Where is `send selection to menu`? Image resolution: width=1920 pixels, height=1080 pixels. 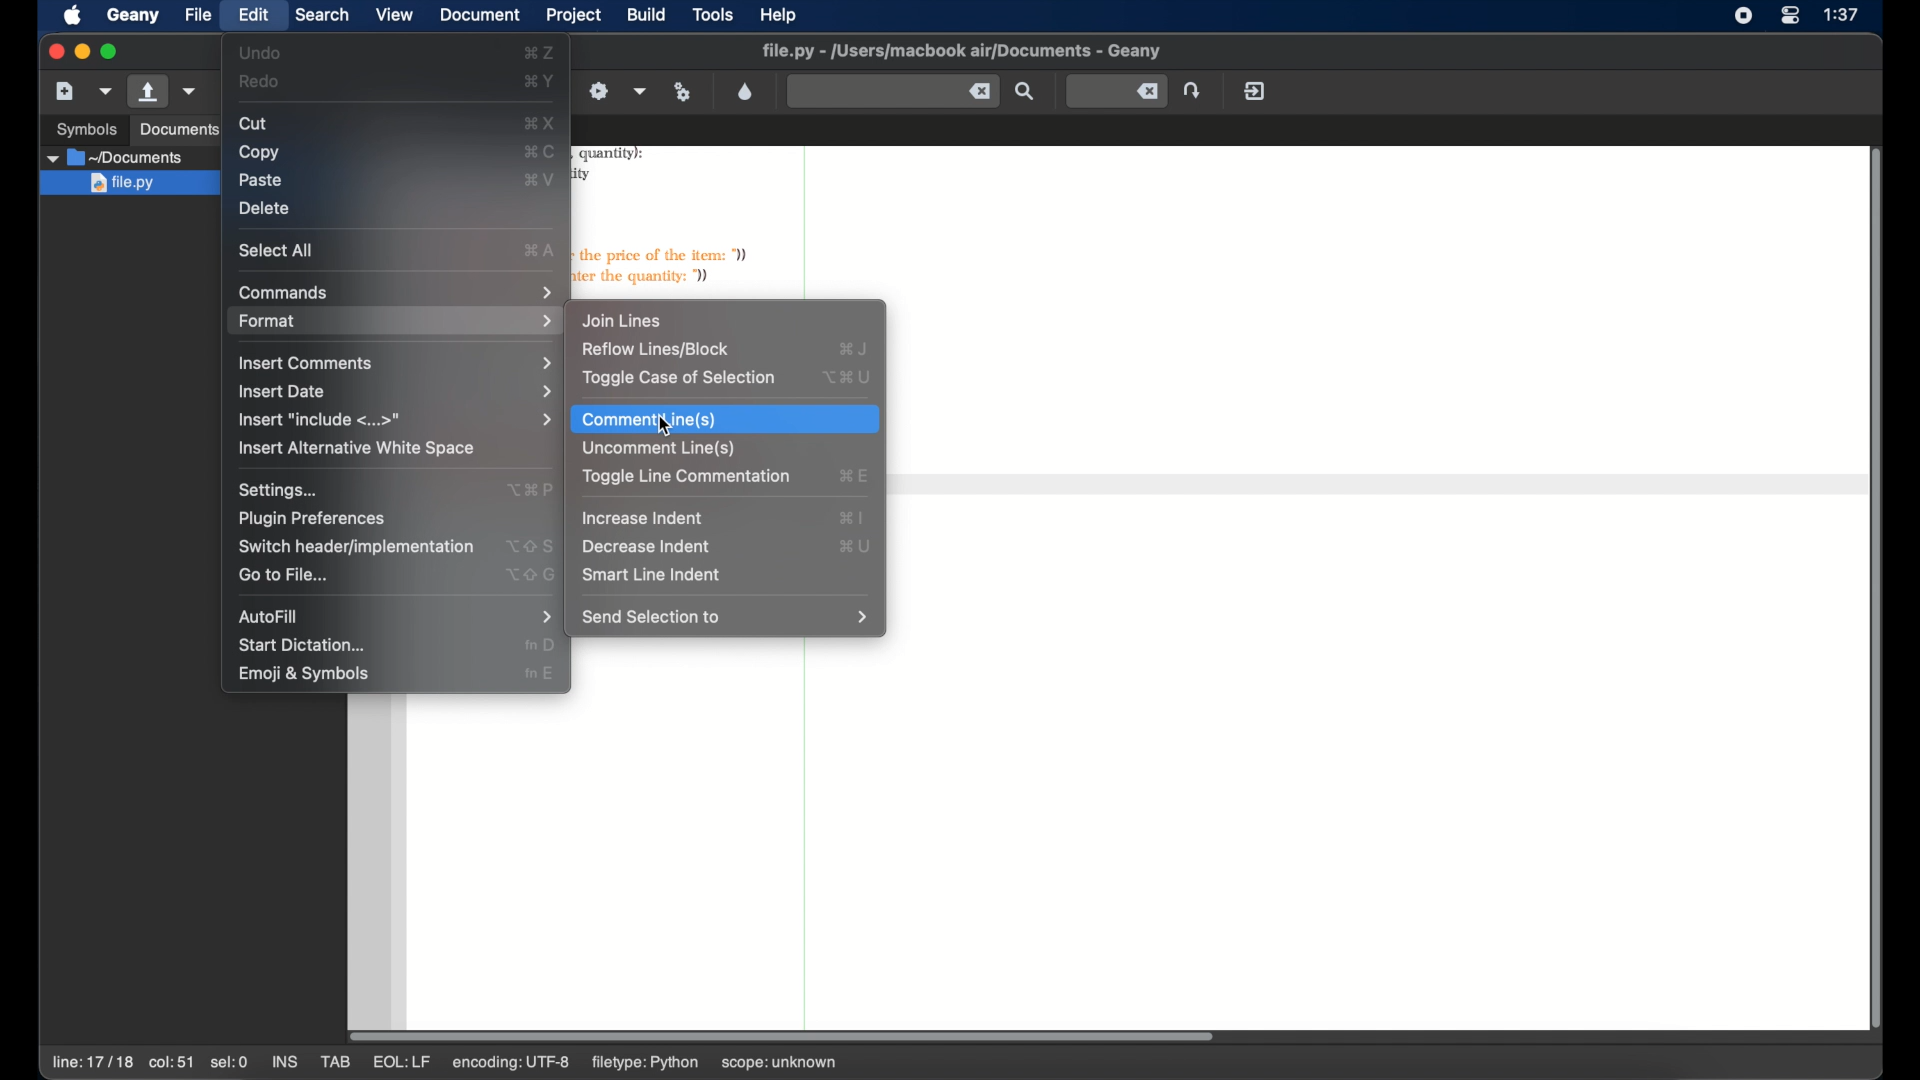 send selection to menu is located at coordinates (727, 617).